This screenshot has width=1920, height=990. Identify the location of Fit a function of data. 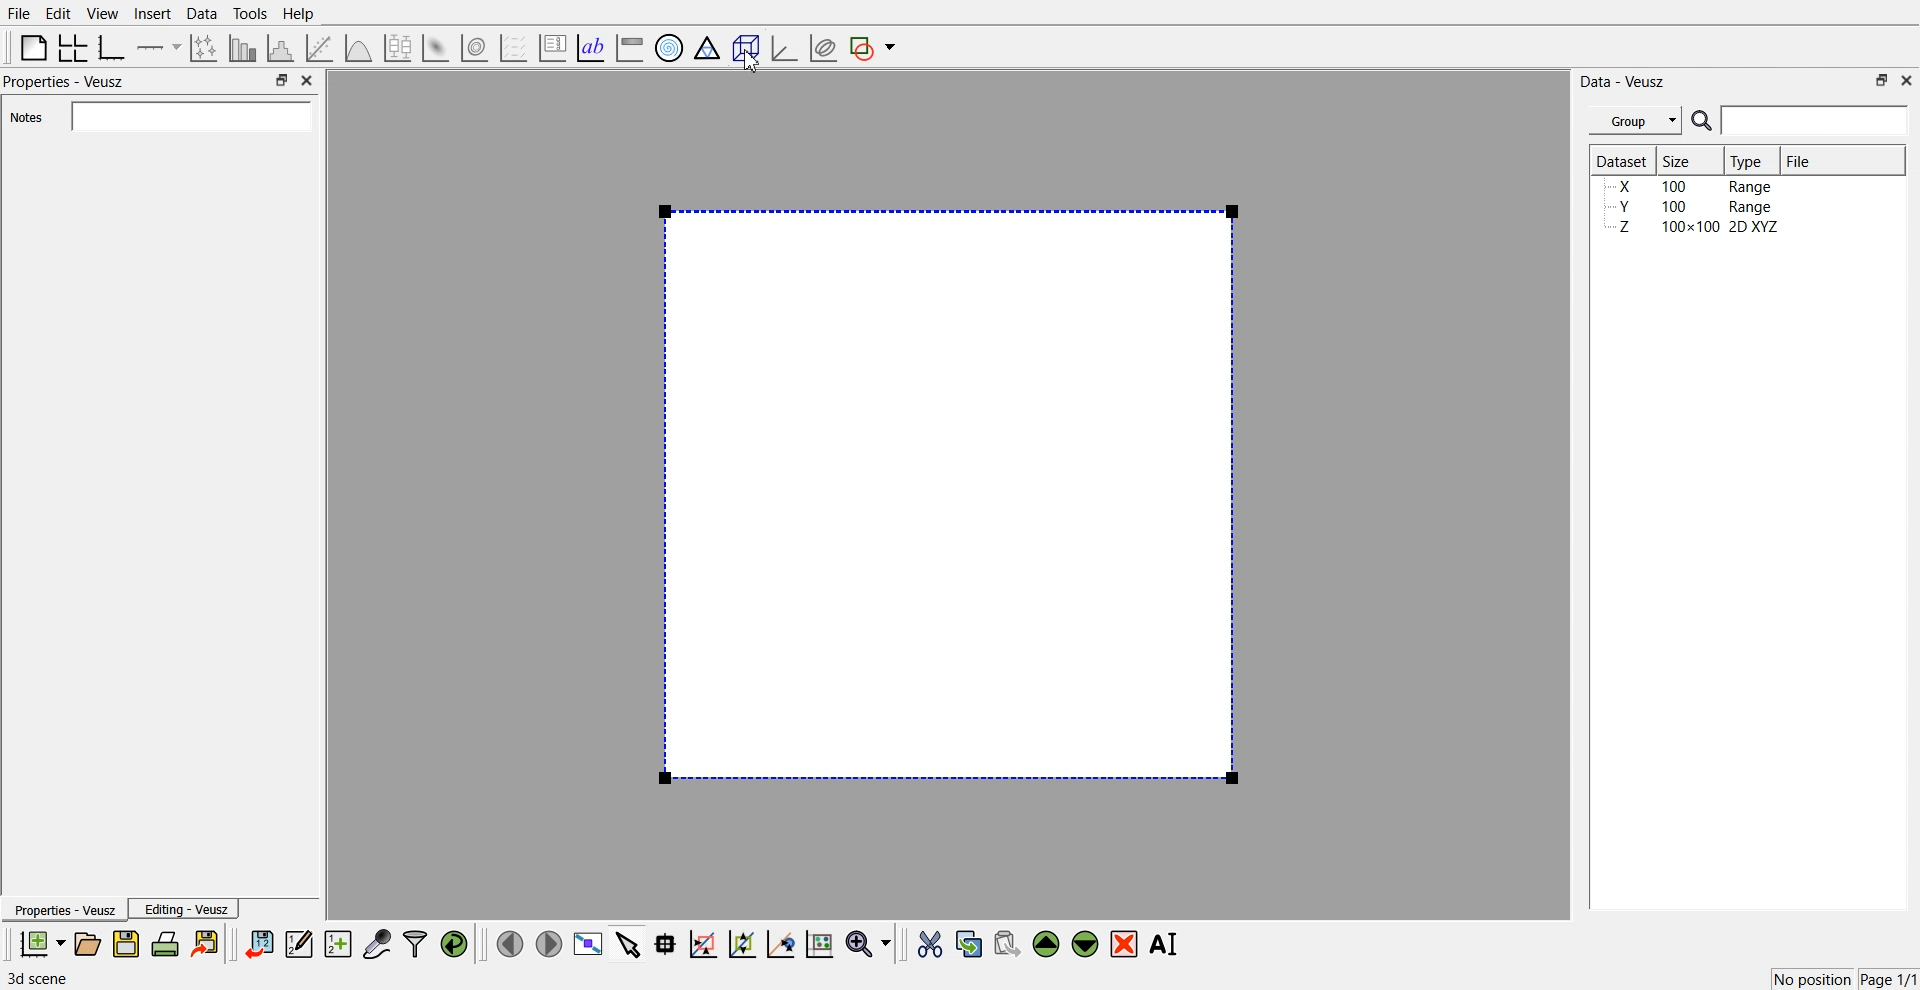
(318, 48).